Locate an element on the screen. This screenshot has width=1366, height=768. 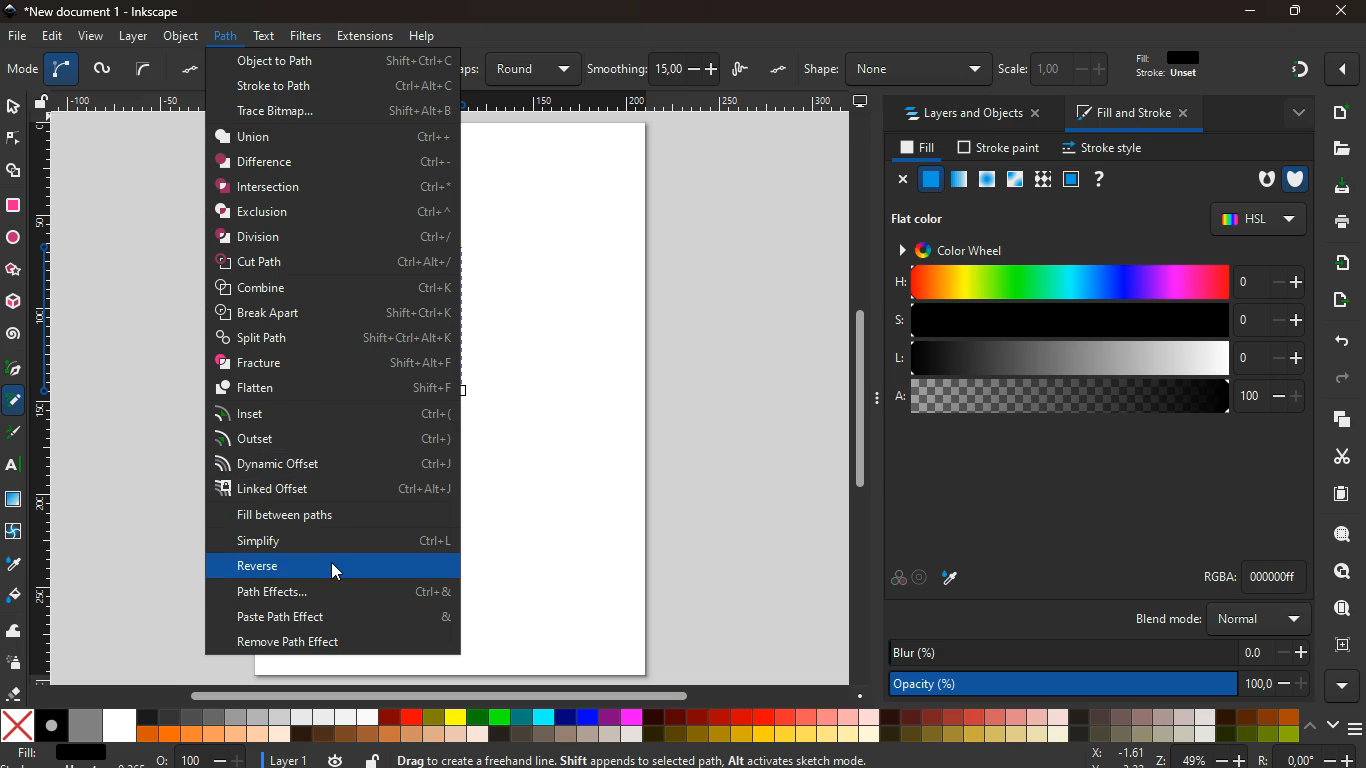
s is located at coordinates (1098, 320).